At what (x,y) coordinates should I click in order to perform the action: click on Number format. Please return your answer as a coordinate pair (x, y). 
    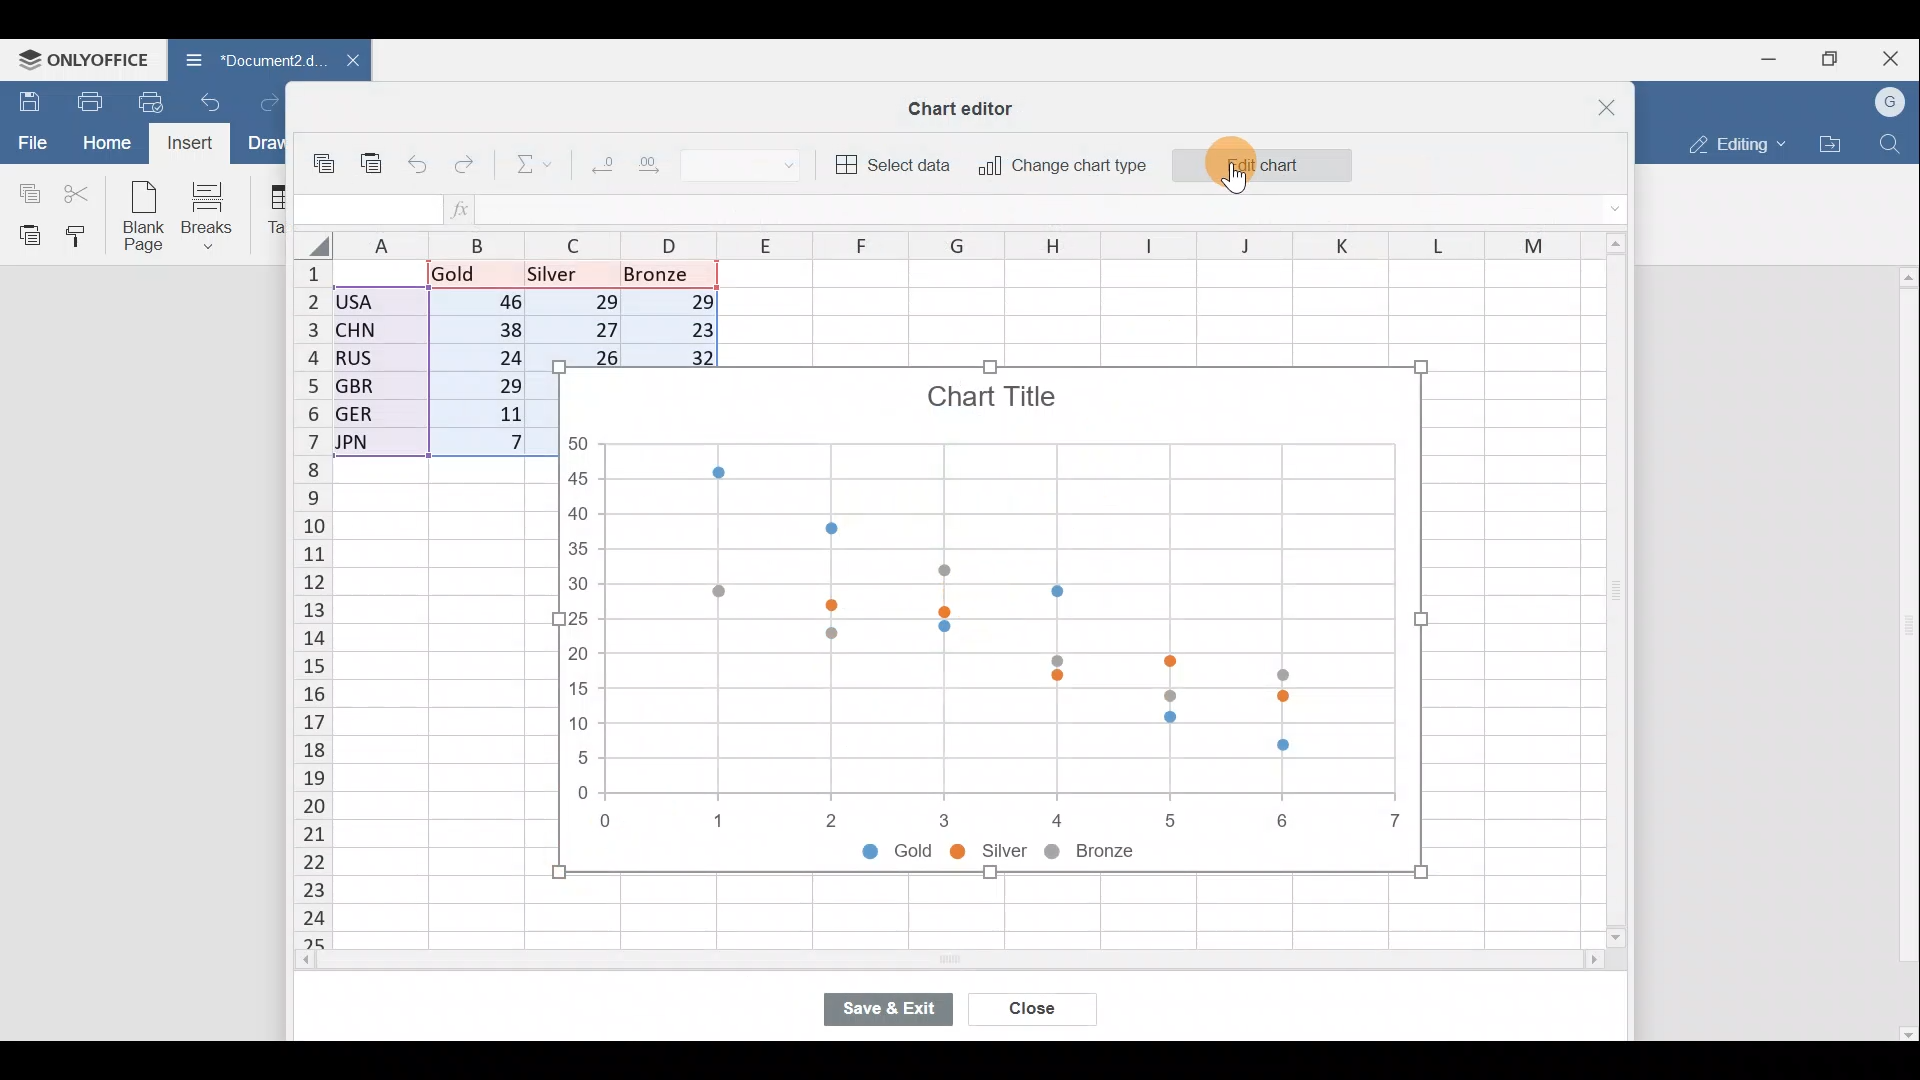
    Looking at the image, I should click on (758, 167).